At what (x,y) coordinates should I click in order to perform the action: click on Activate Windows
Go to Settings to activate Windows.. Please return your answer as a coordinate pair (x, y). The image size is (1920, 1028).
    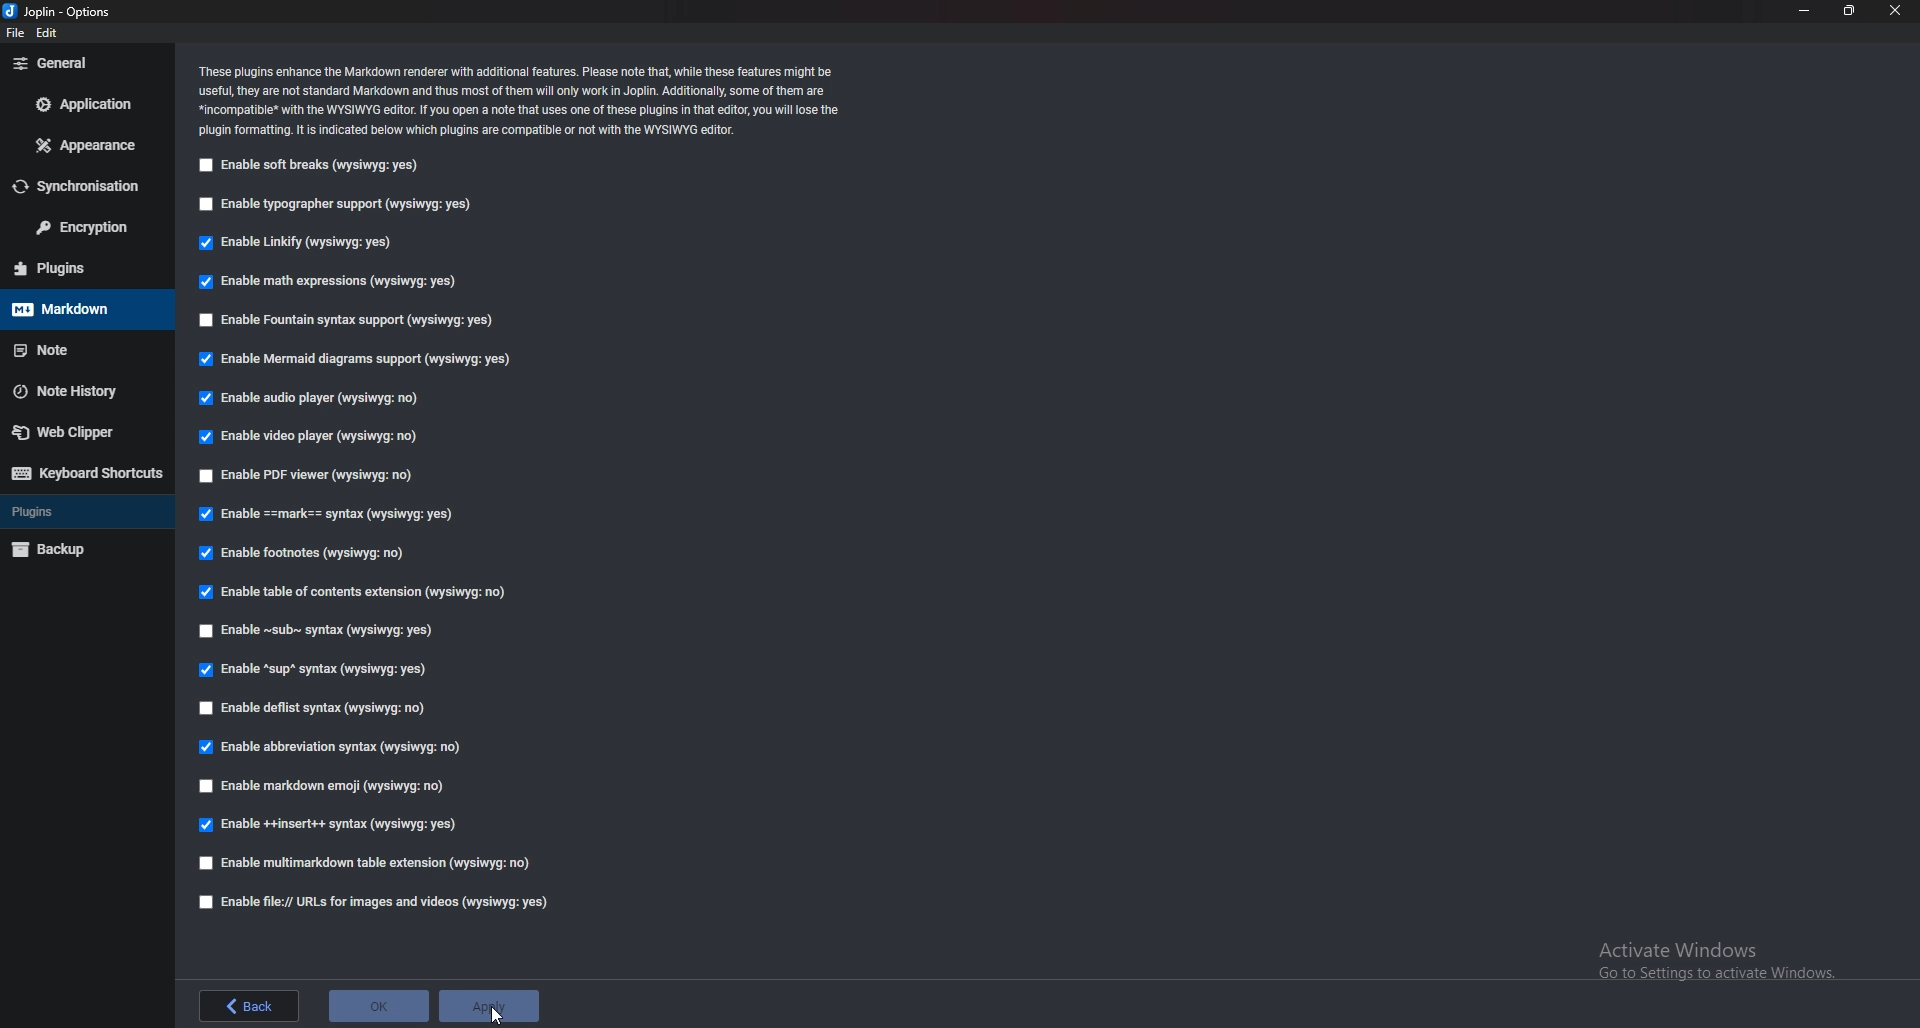
    Looking at the image, I should click on (1716, 962).